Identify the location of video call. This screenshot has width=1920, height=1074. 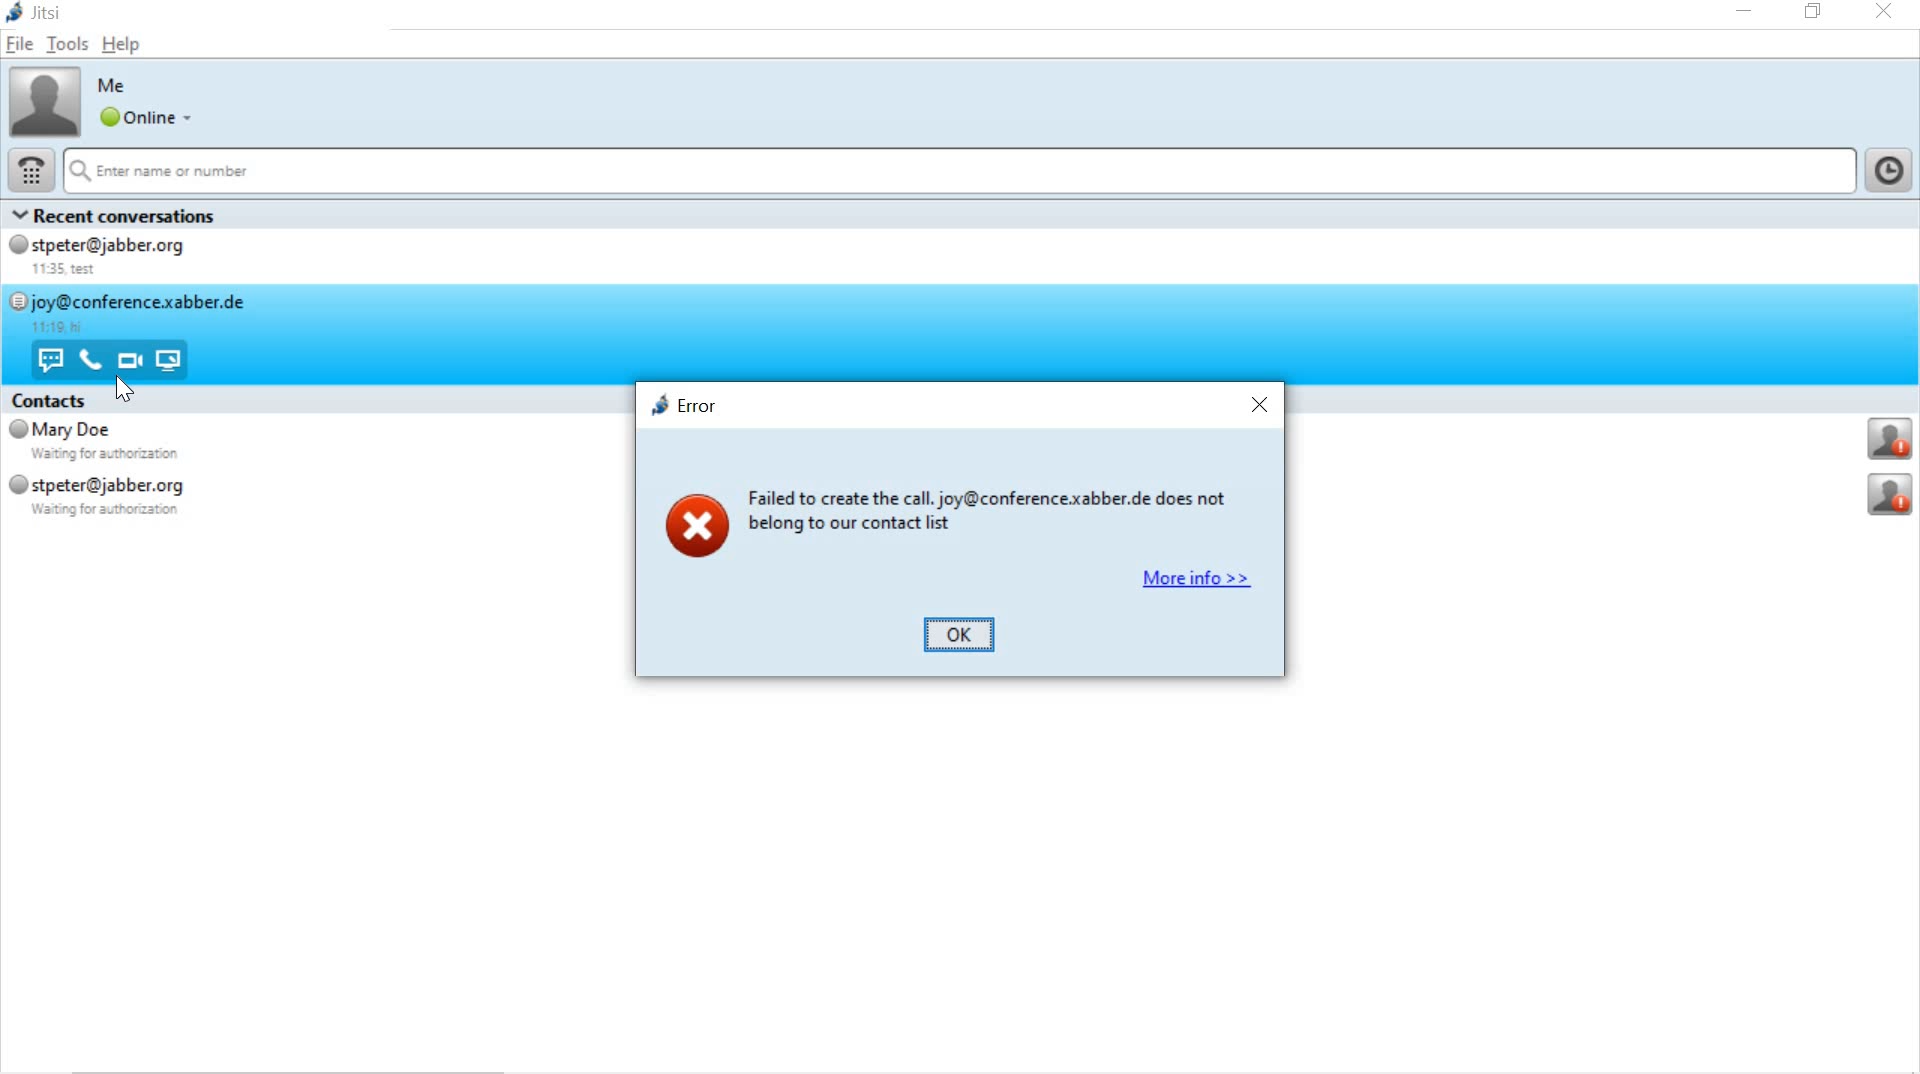
(128, 360).